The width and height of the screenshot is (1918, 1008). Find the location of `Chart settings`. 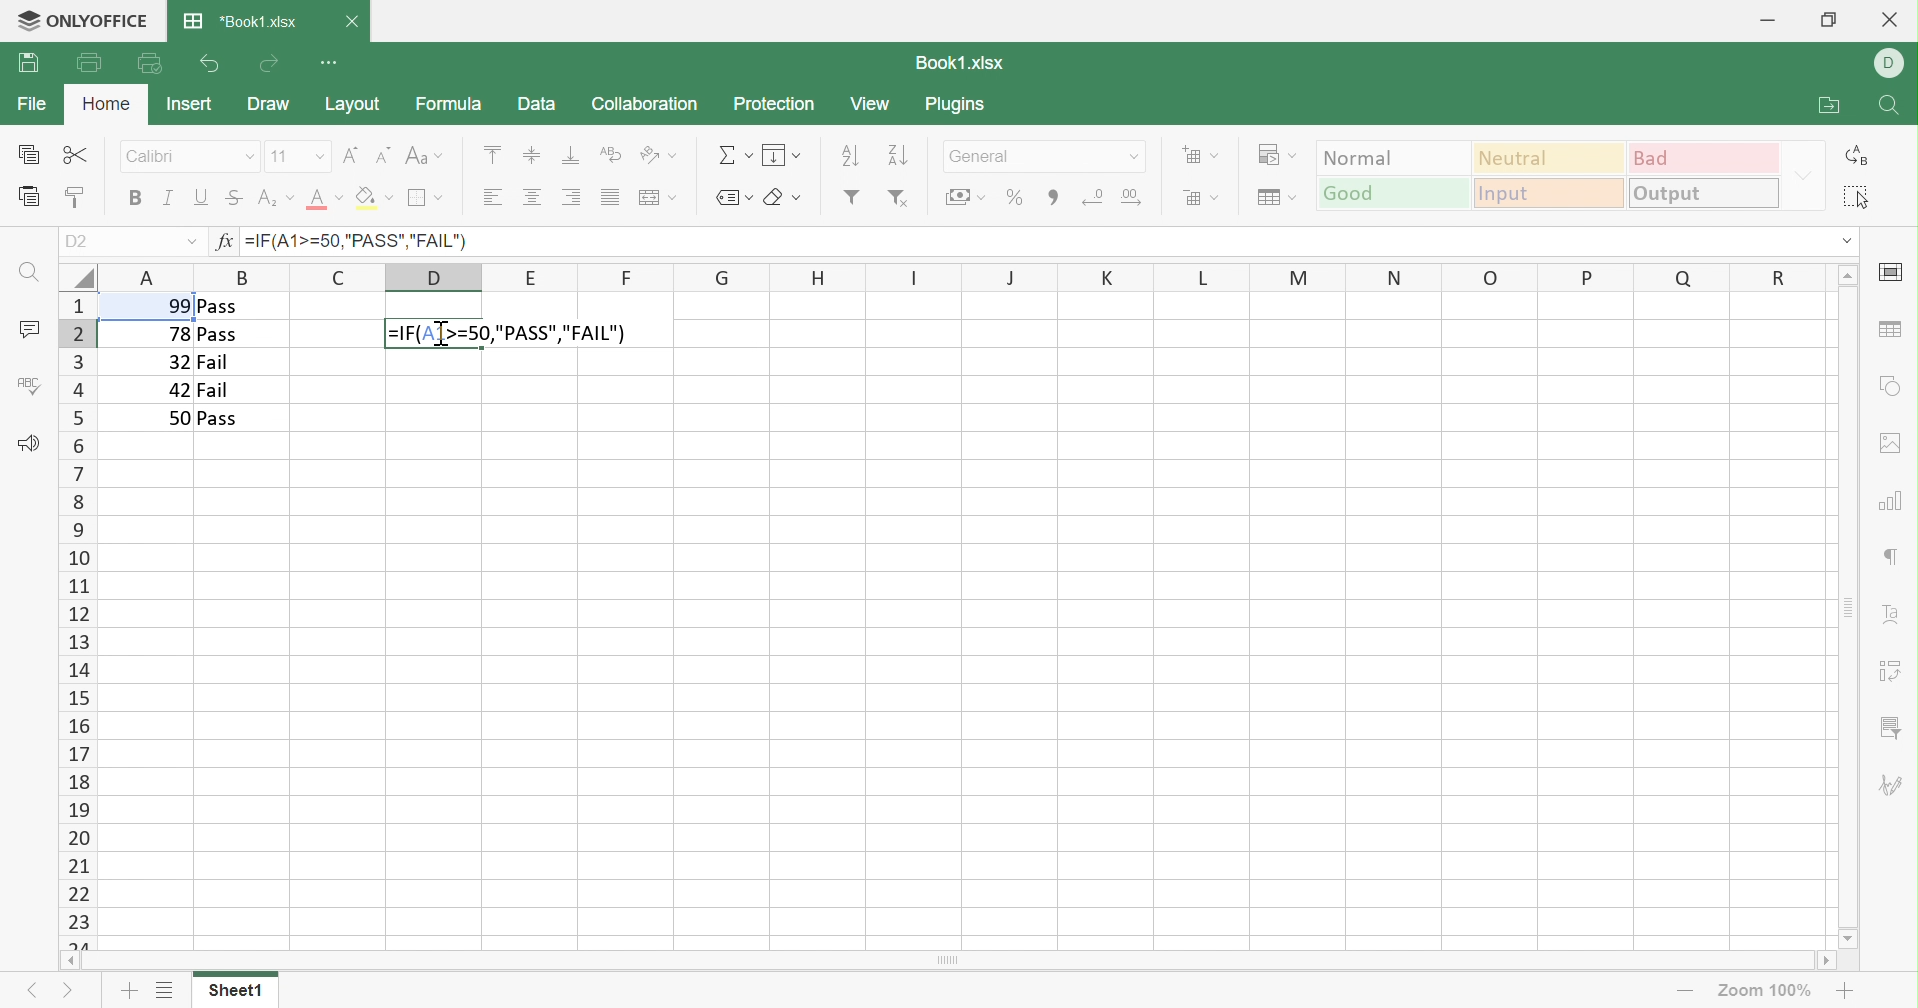

Chart settings is located at coordinates (1887, 498).